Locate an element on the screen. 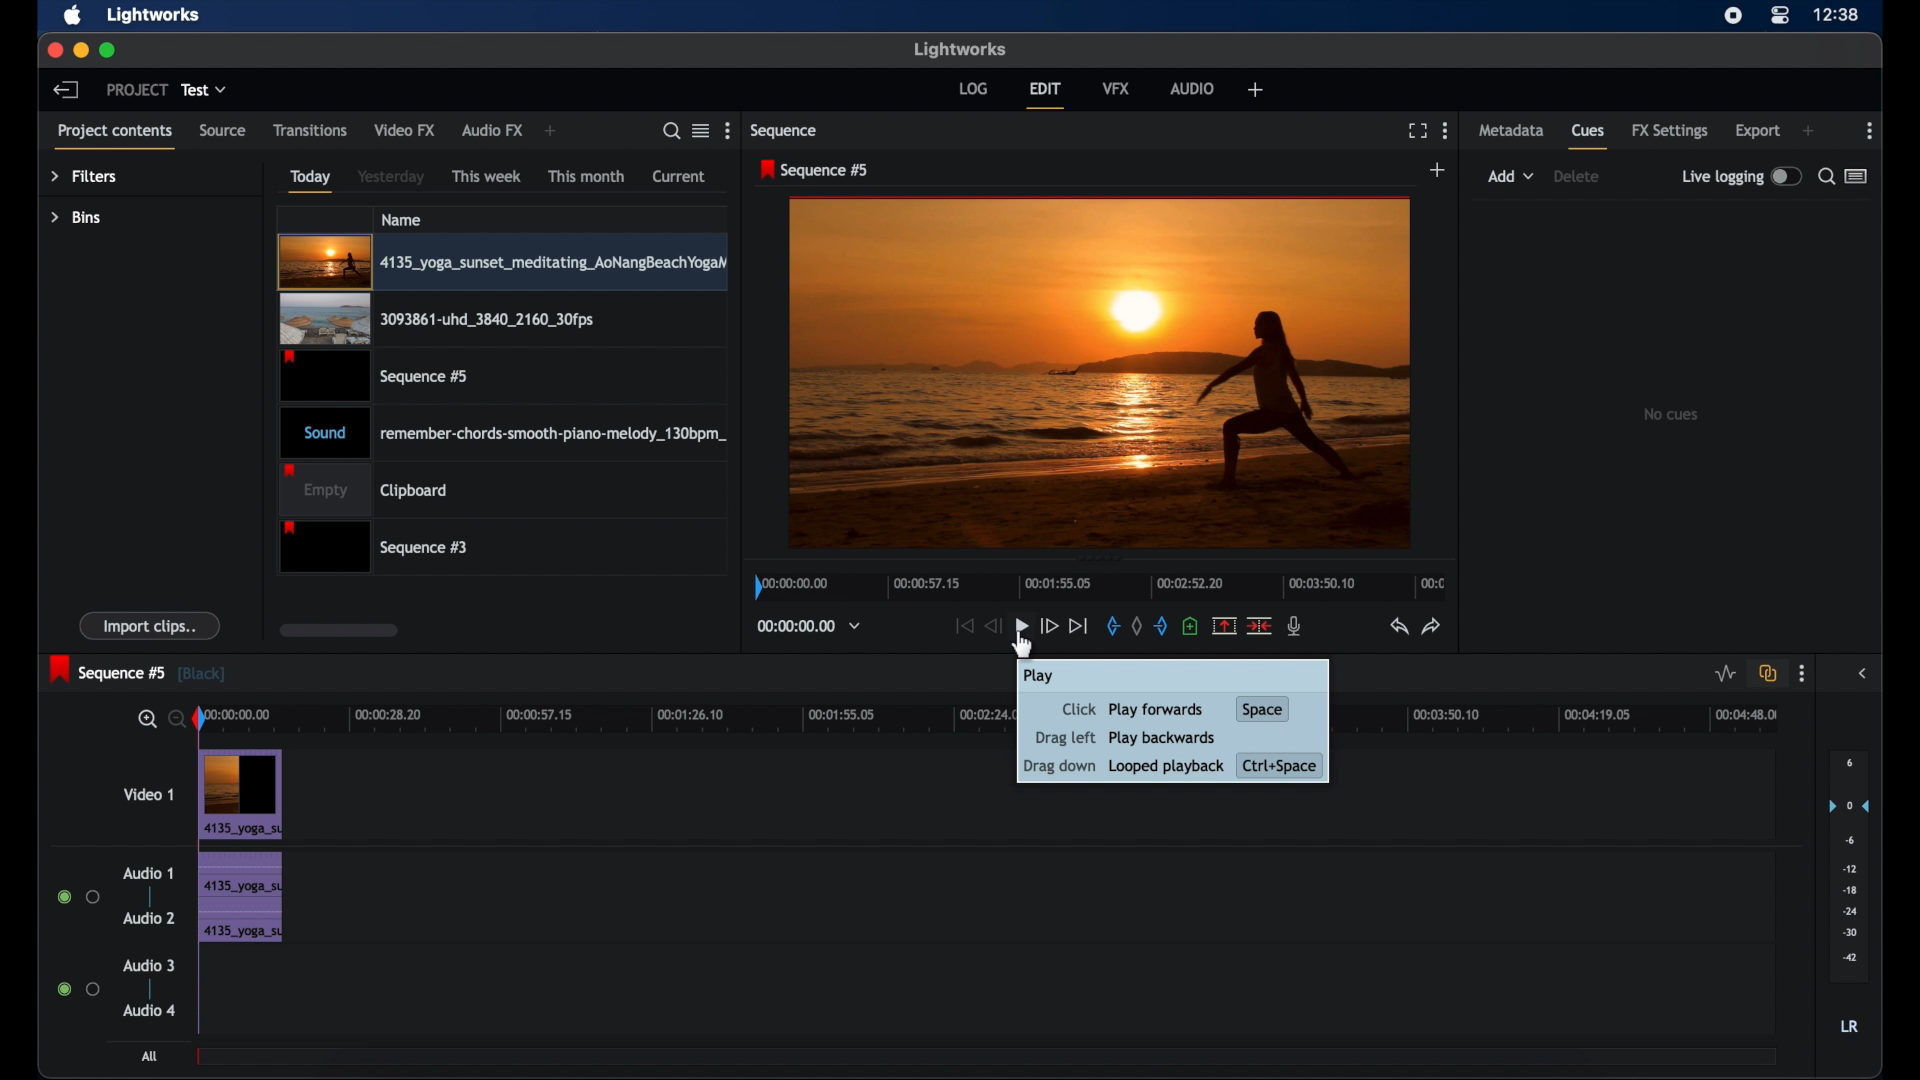 The width and height of the screenshot is (1920, 1080). play button is located at coordinates (1022, 626).